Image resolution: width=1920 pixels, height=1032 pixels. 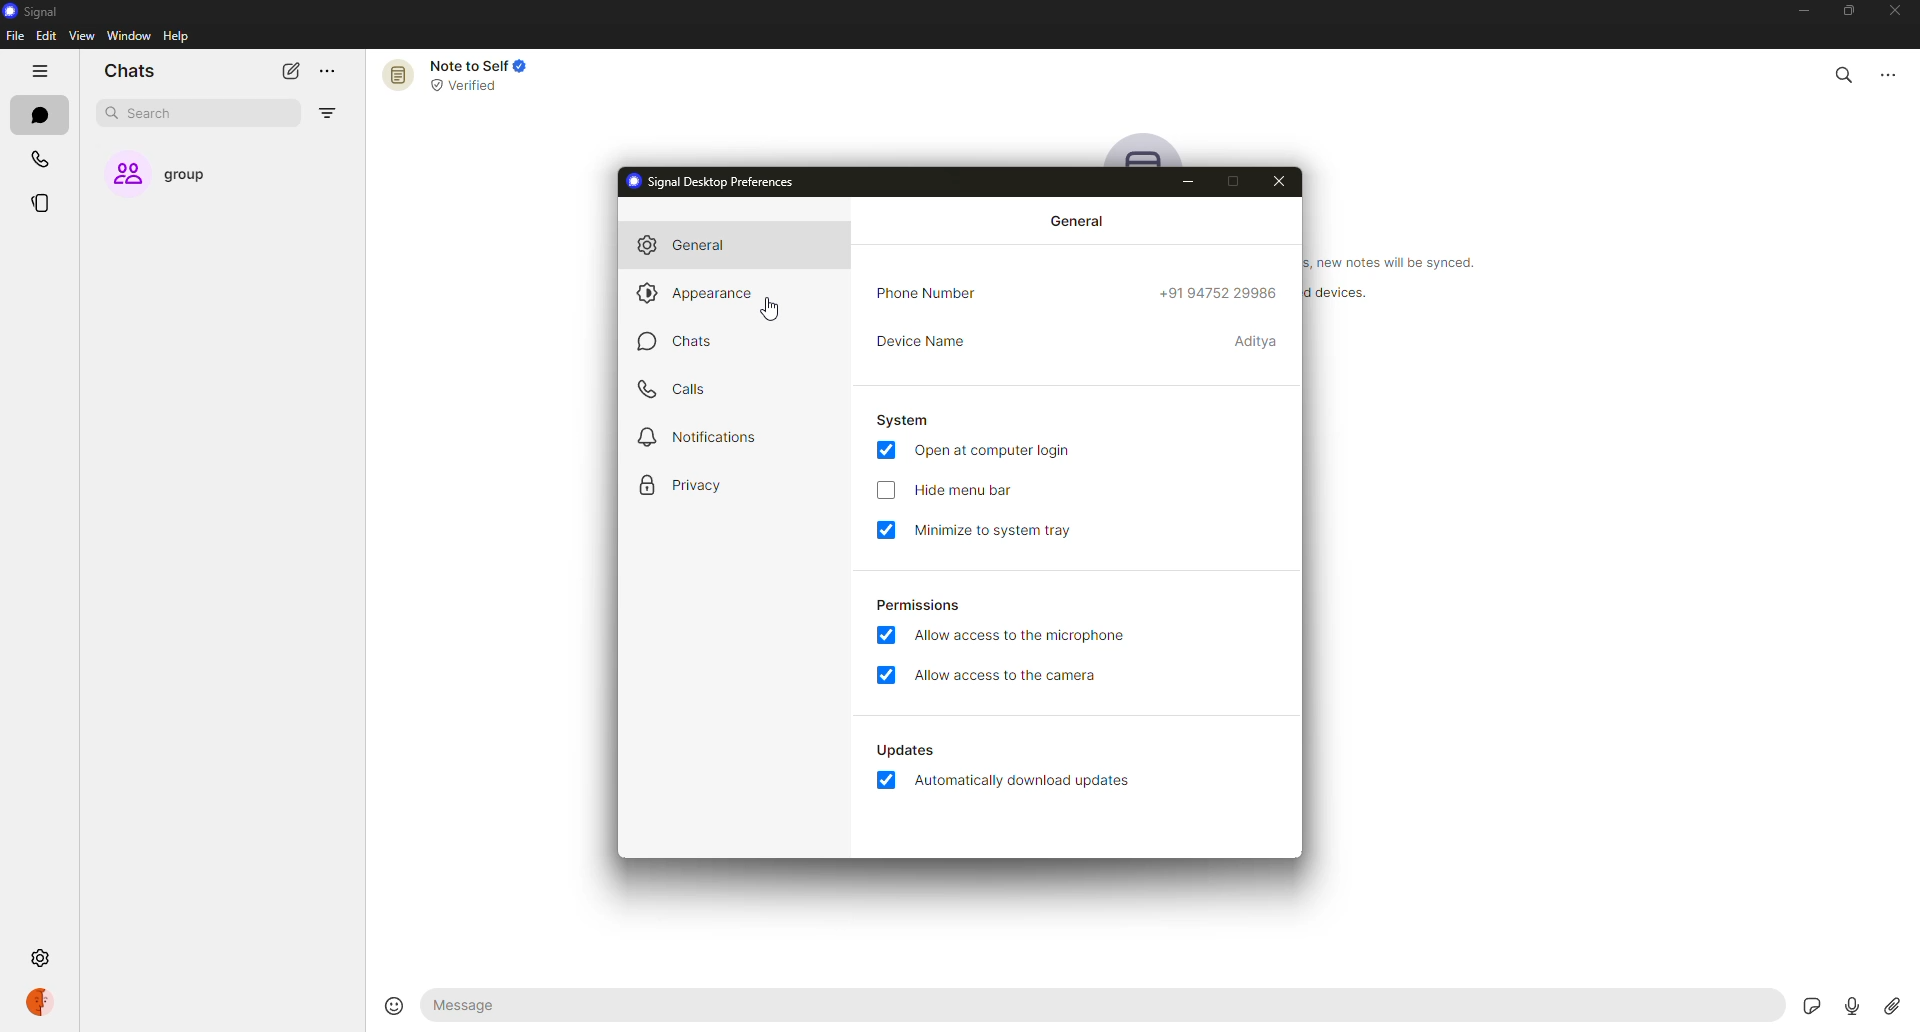 I want to click on more, so click(x=1897, y=71).